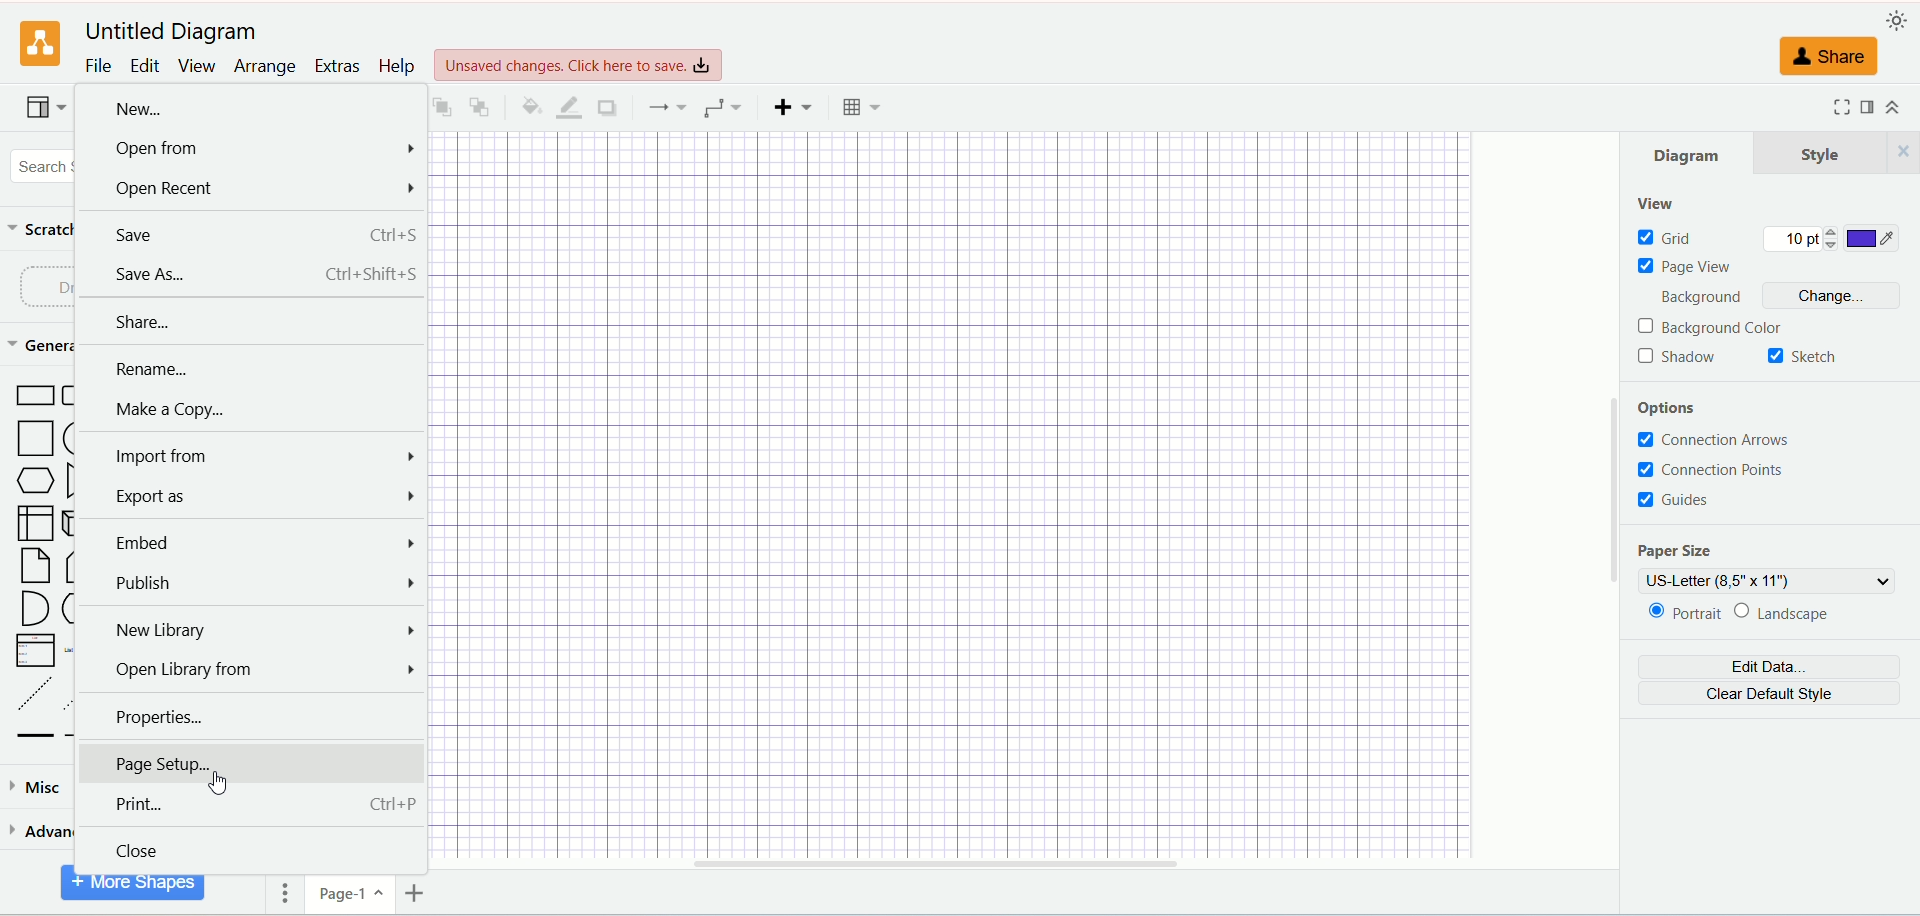 The image size is (1920, 916). I want to click on embed, so click(253, 543).